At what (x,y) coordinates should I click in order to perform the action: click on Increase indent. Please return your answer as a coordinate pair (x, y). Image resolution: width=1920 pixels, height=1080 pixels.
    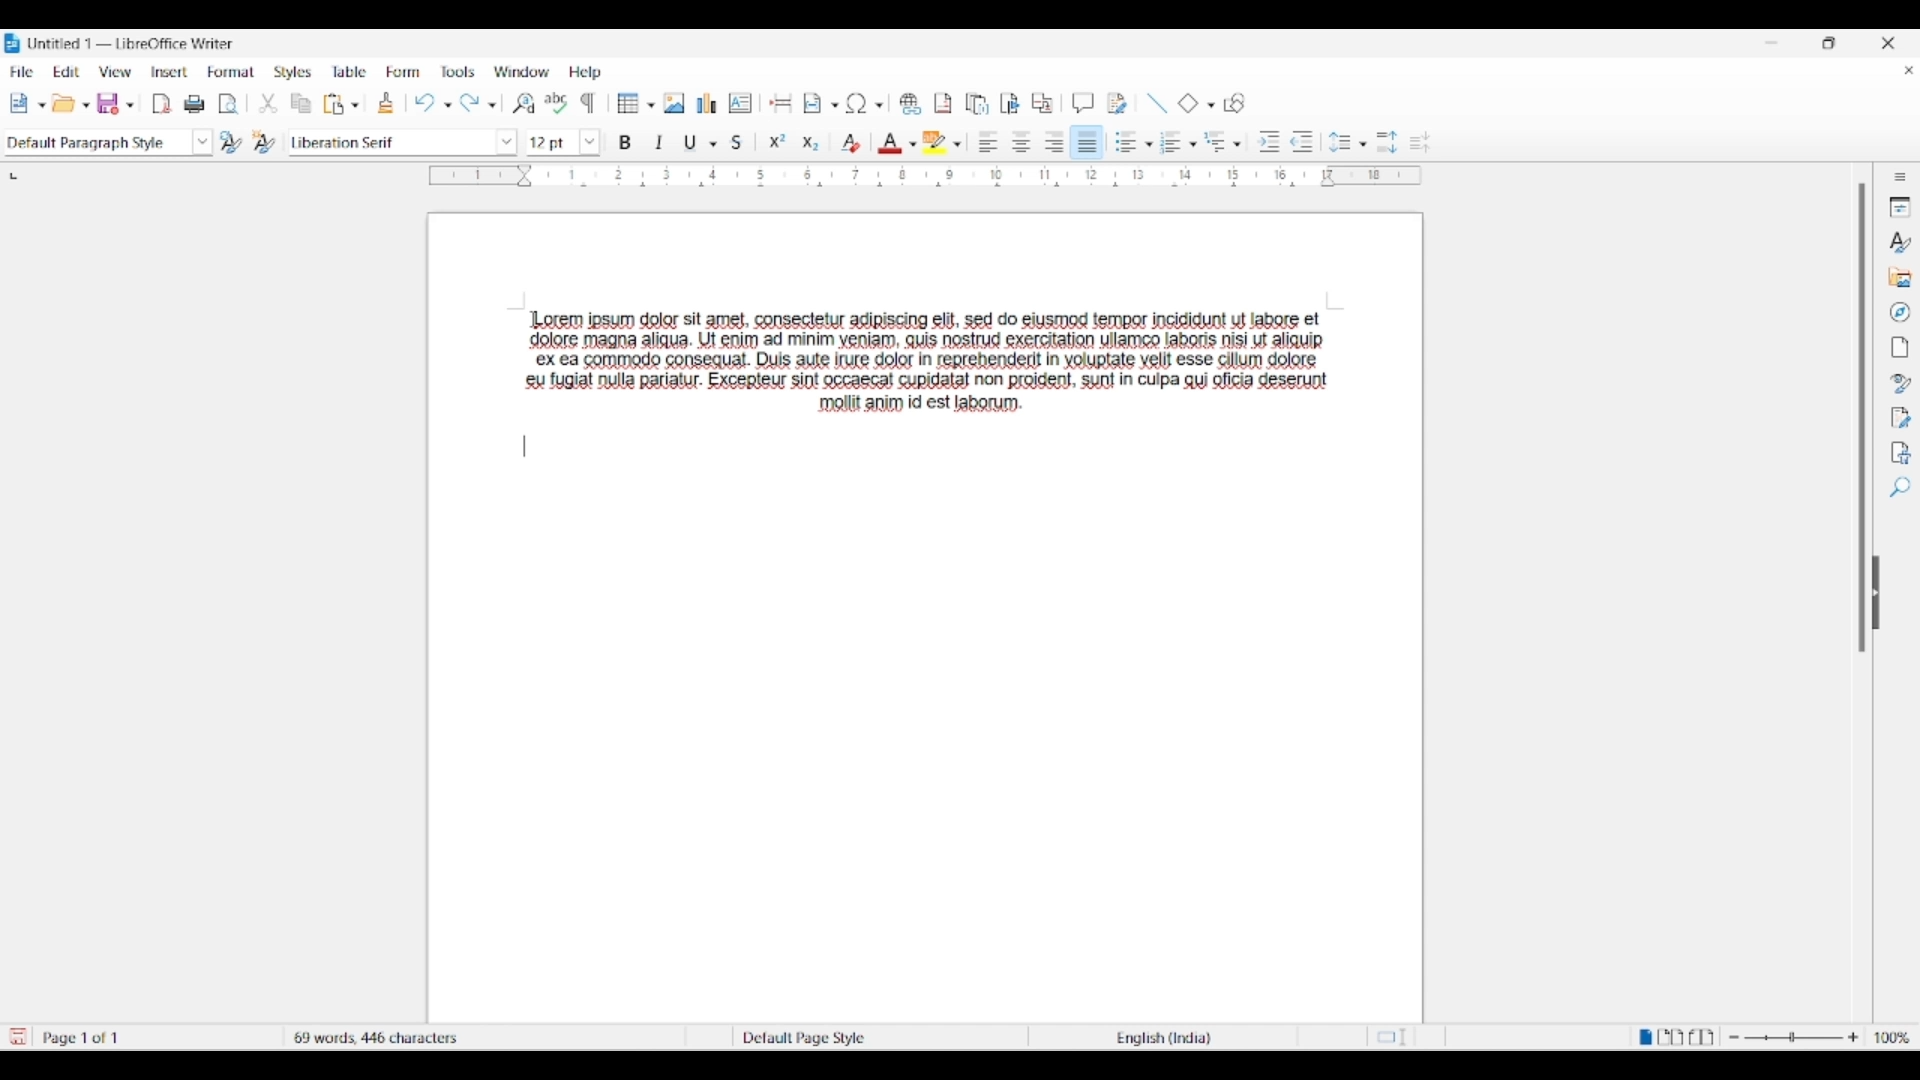
    Looking at the image, I should click on (1268, 142).